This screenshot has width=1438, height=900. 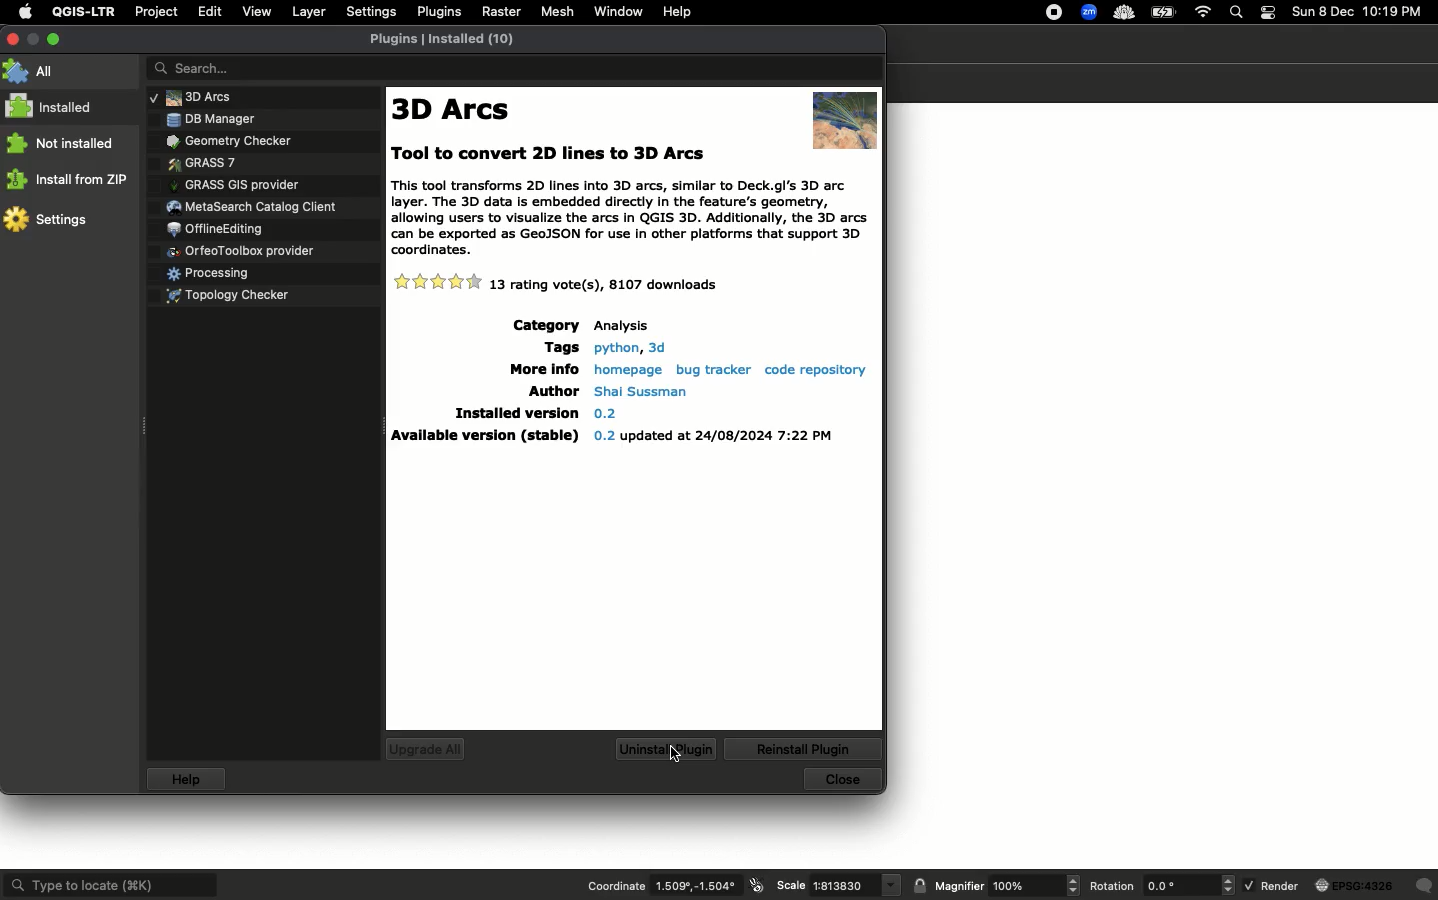 I want to click on Scale, so click(x=835, y=886).